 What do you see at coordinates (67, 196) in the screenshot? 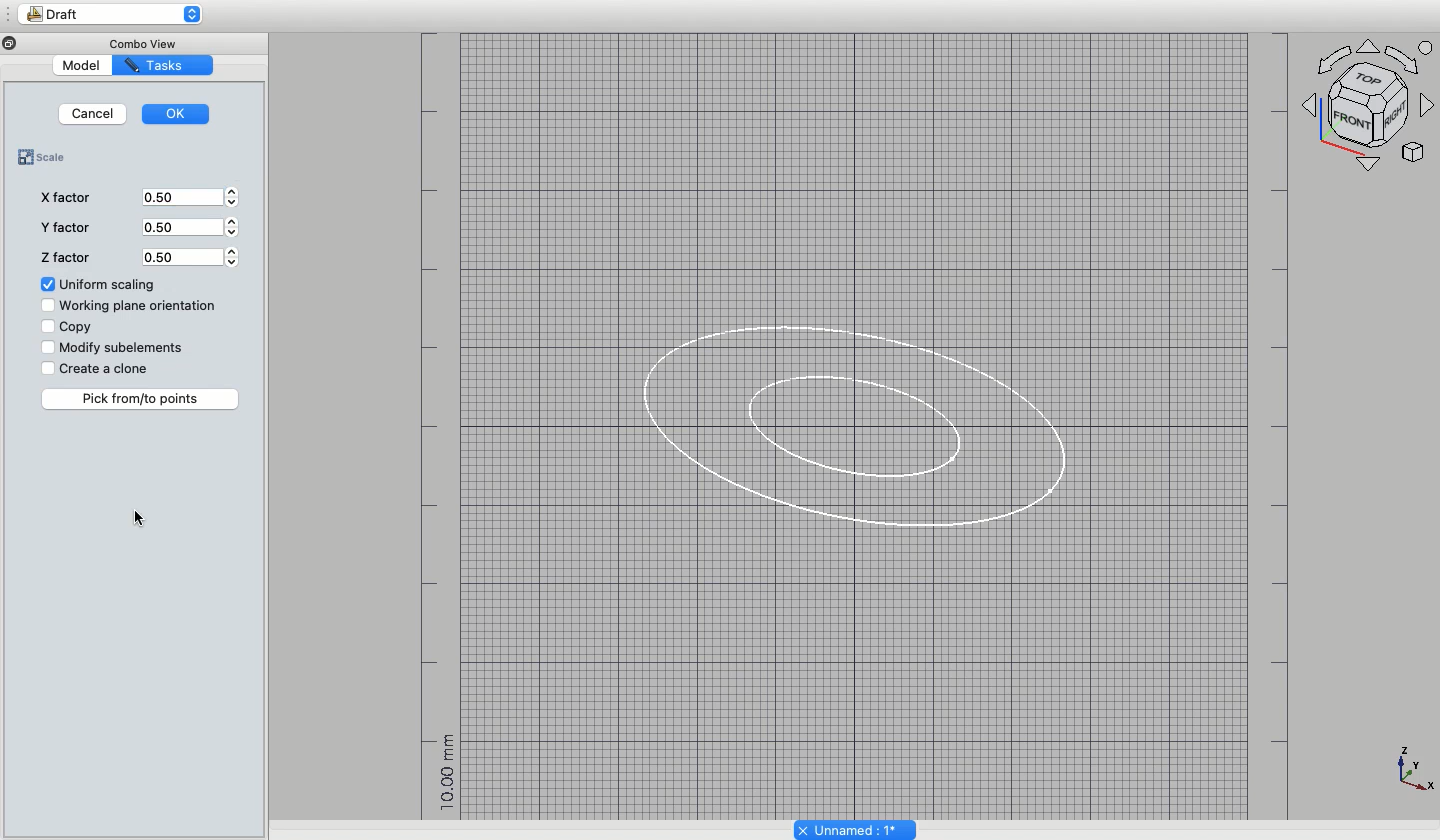
I see `X factor` at bounding box center [67, 196].